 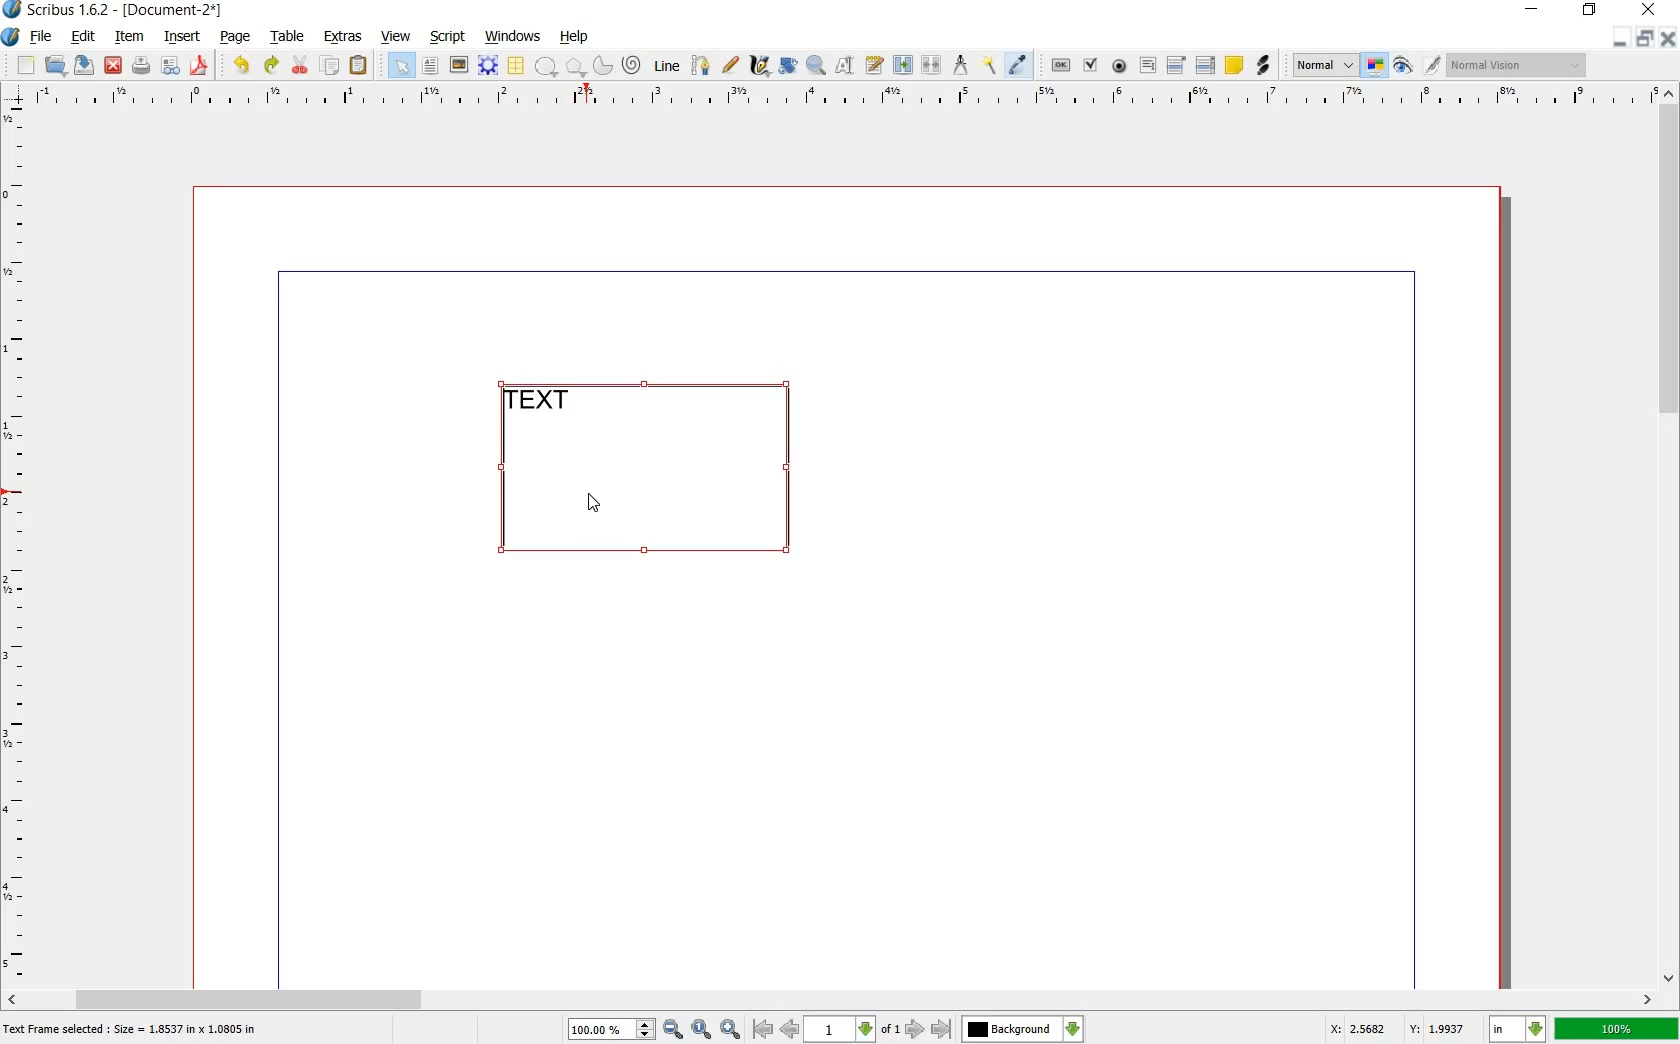 I want to click on edit contents of frame, so click(x=845, y=66).